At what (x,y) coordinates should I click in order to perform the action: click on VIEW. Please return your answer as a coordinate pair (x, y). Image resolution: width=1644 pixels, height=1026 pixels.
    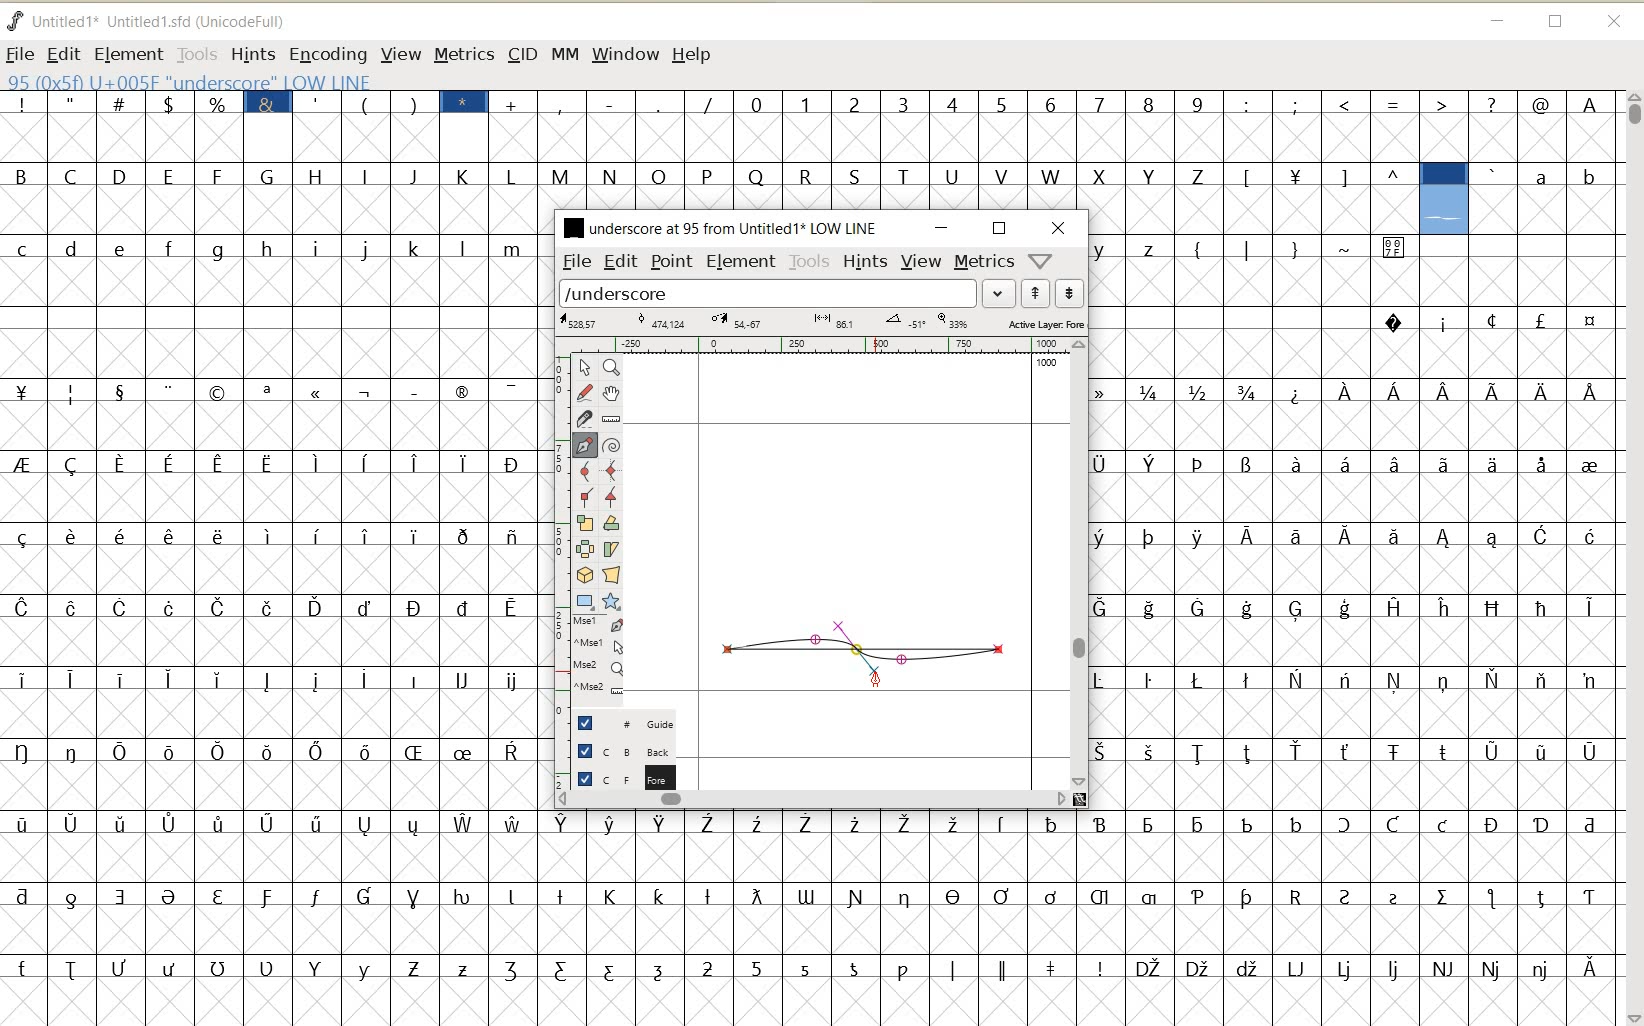
    Looking at the image, I should click on (397, 53).